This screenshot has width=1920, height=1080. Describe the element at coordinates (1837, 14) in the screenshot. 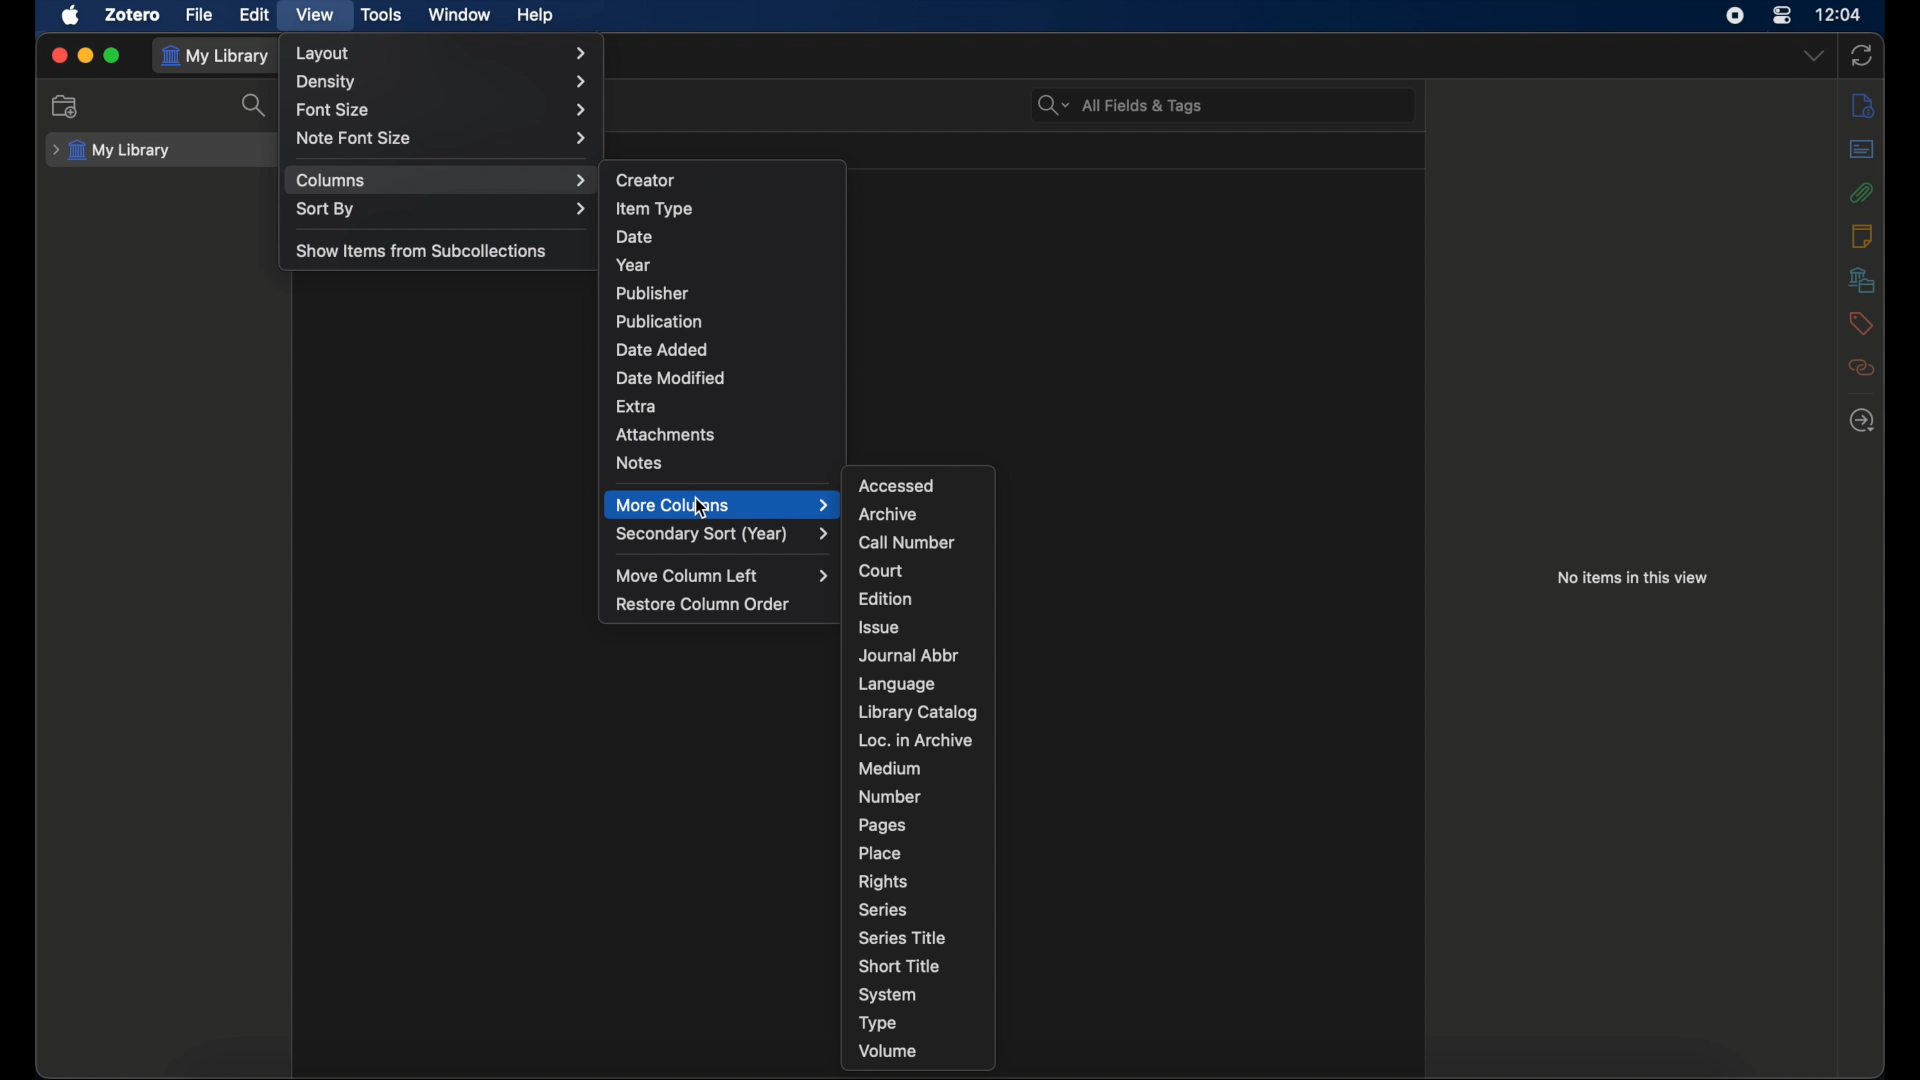

I see `time` at that location.